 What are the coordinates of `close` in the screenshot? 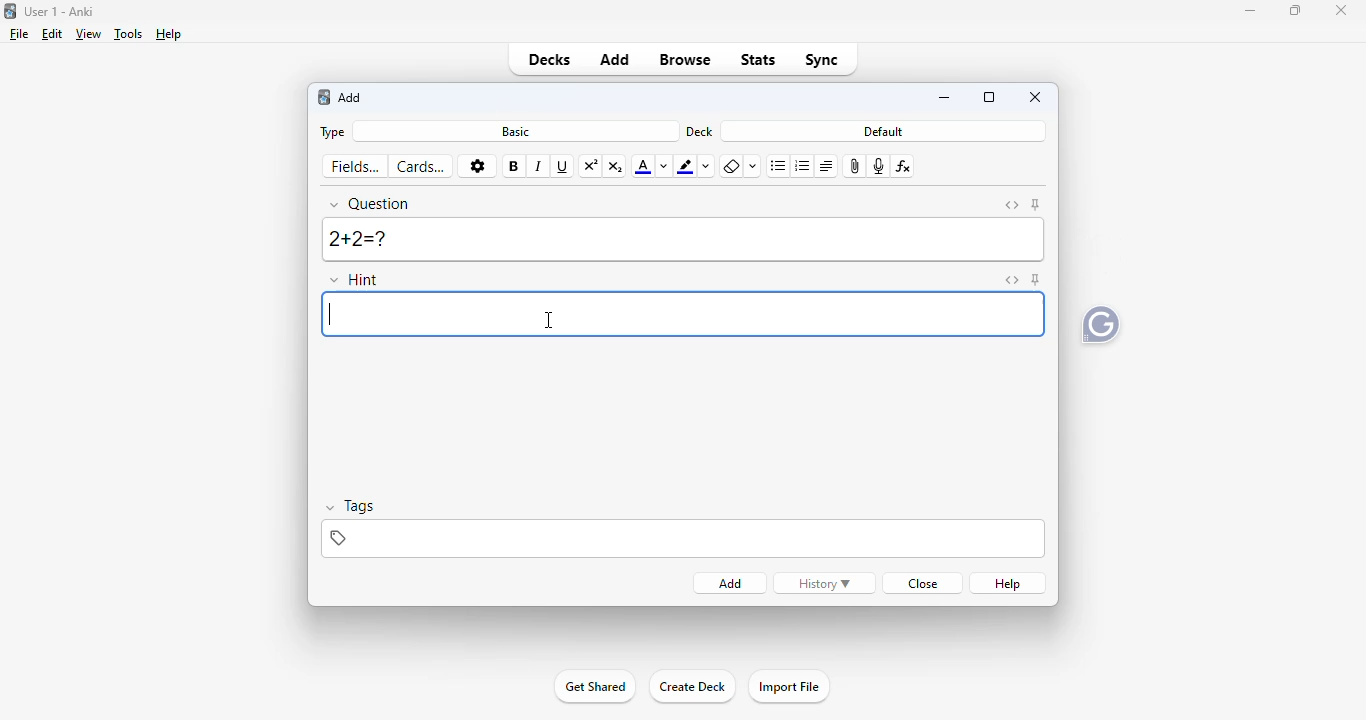 It's located at (925, 584).